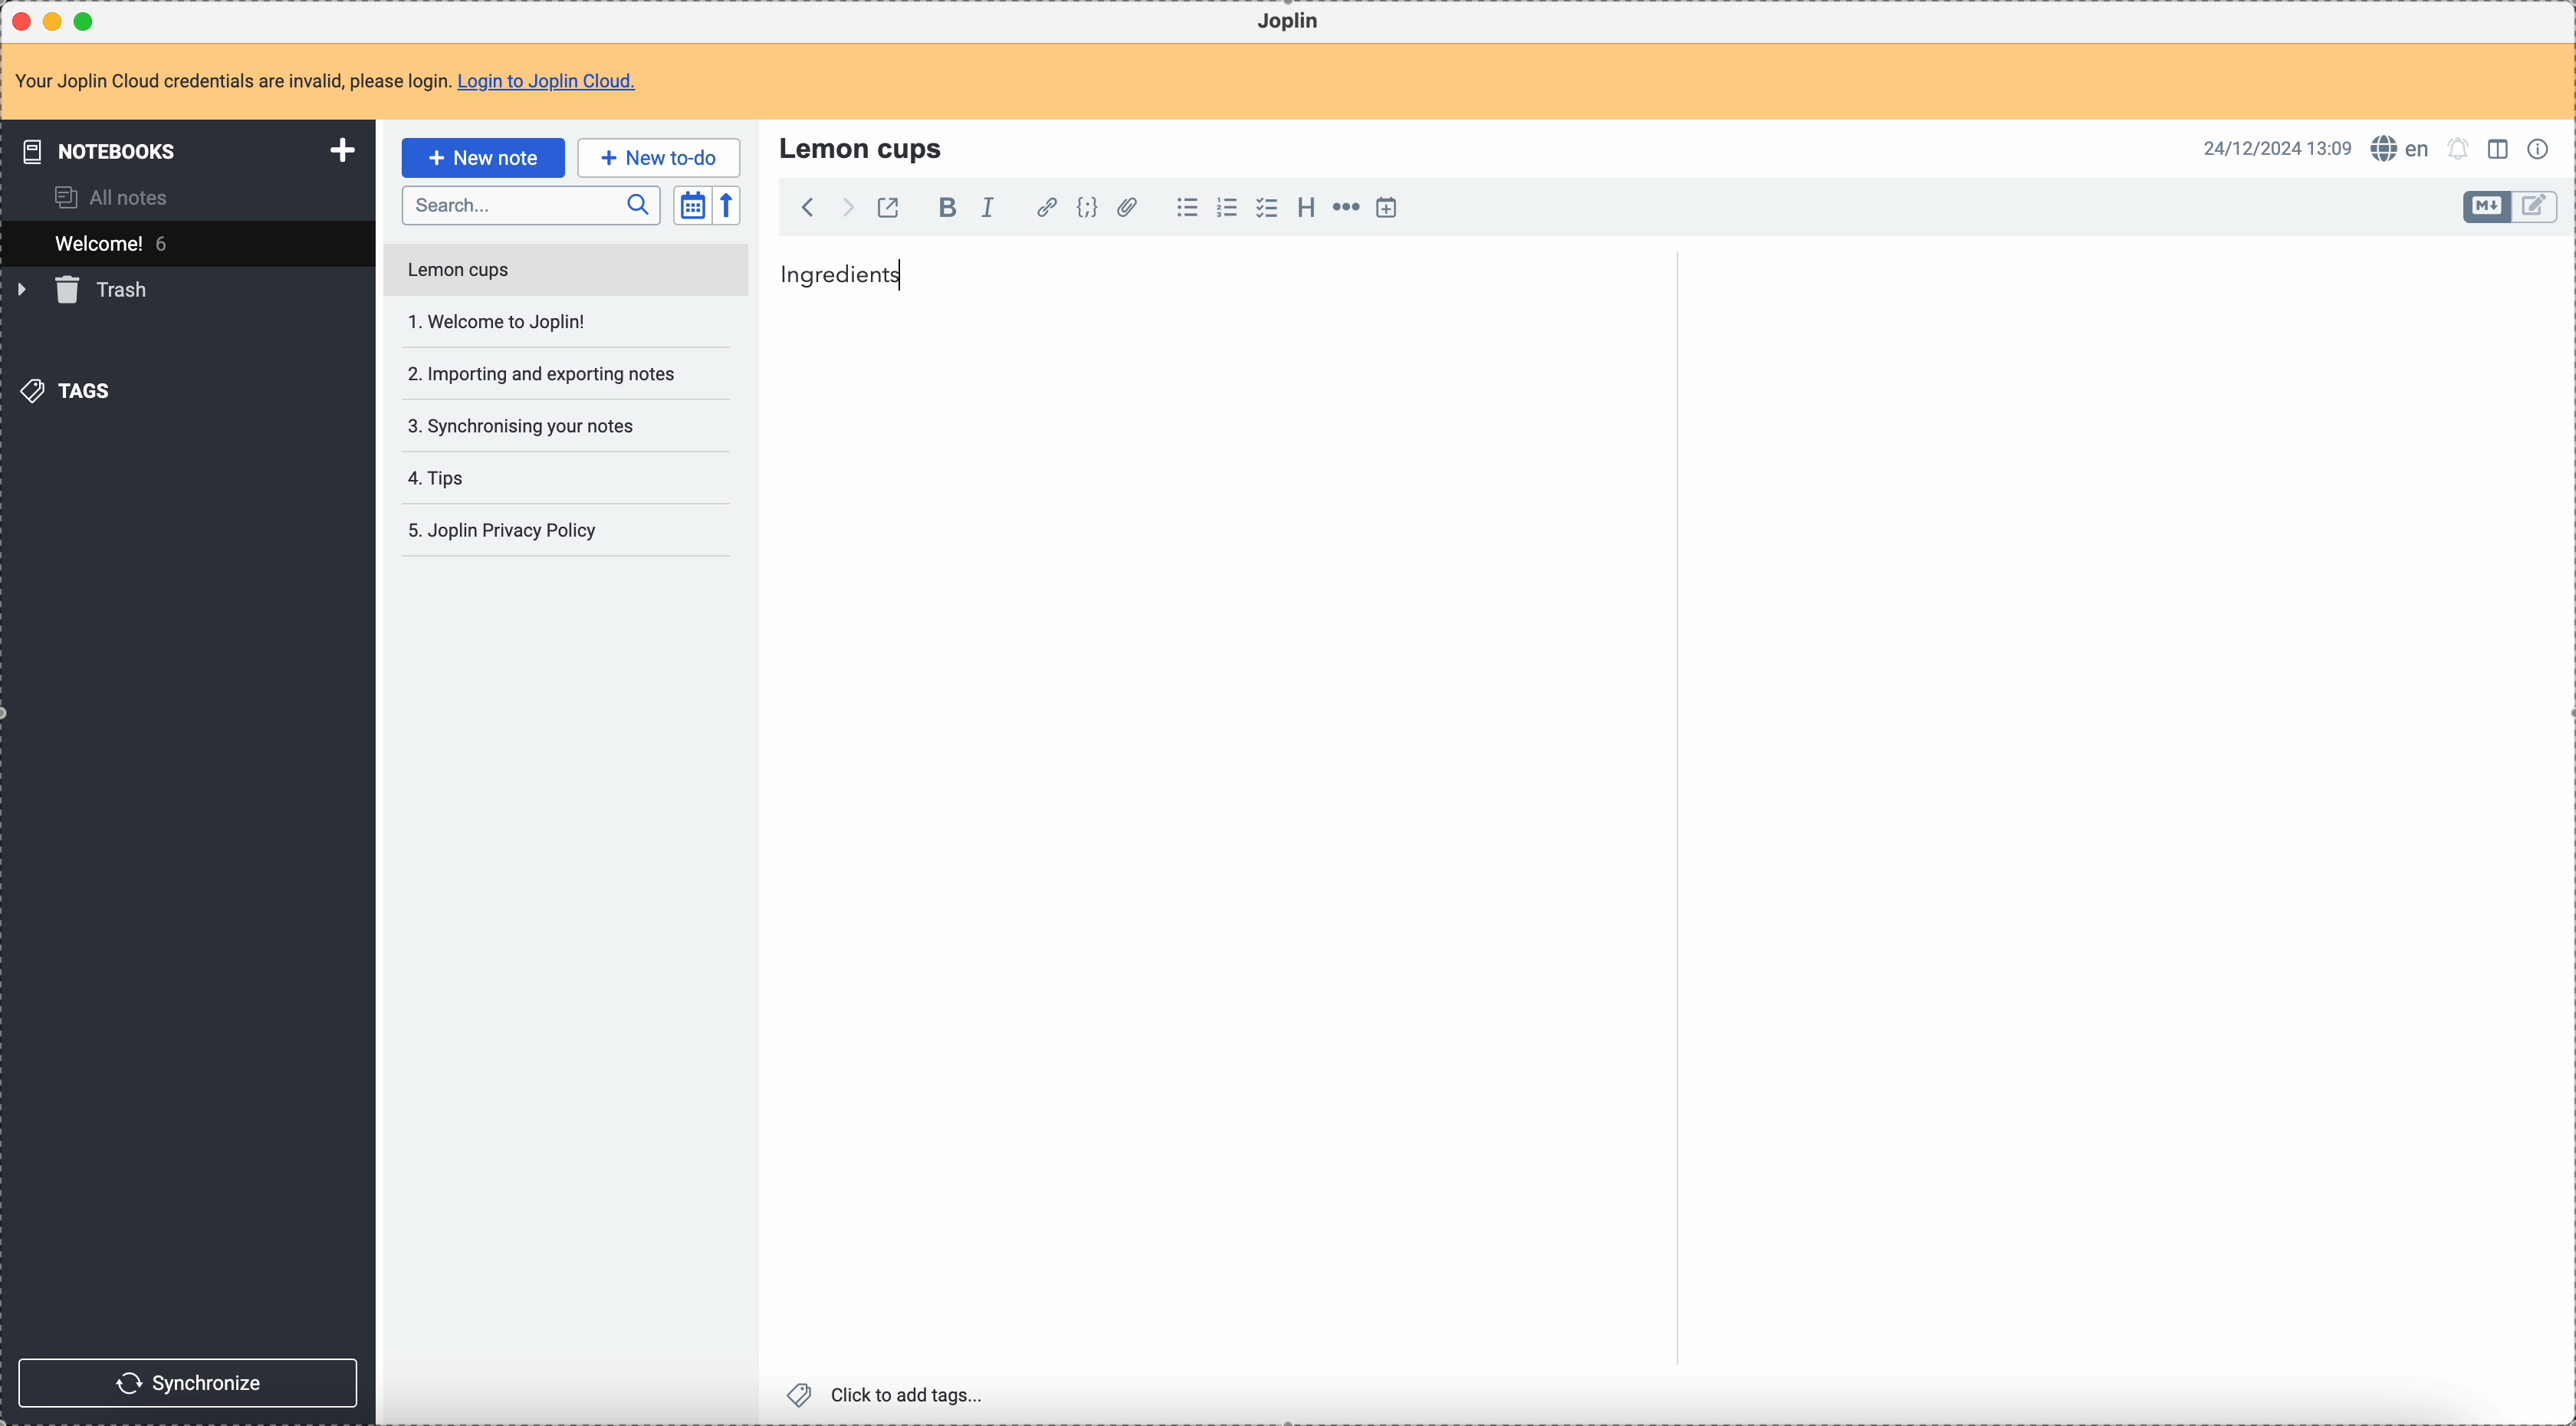 The height and width of the screenshot is (1426, 2576). Describe the element at coordinates (1043, 209) in the screenshot. I see `hyperlink` at that location.